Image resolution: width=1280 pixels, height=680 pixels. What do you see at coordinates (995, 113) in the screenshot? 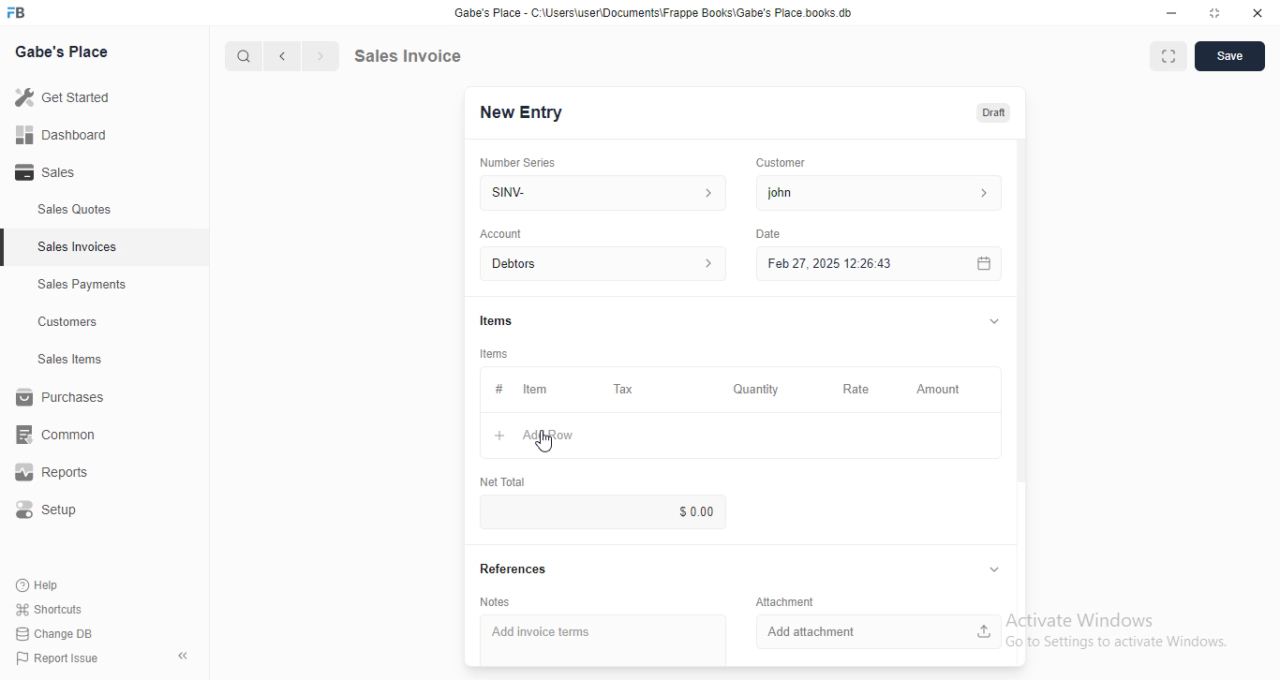
I see `Draft` at bounding box center [995, 113].